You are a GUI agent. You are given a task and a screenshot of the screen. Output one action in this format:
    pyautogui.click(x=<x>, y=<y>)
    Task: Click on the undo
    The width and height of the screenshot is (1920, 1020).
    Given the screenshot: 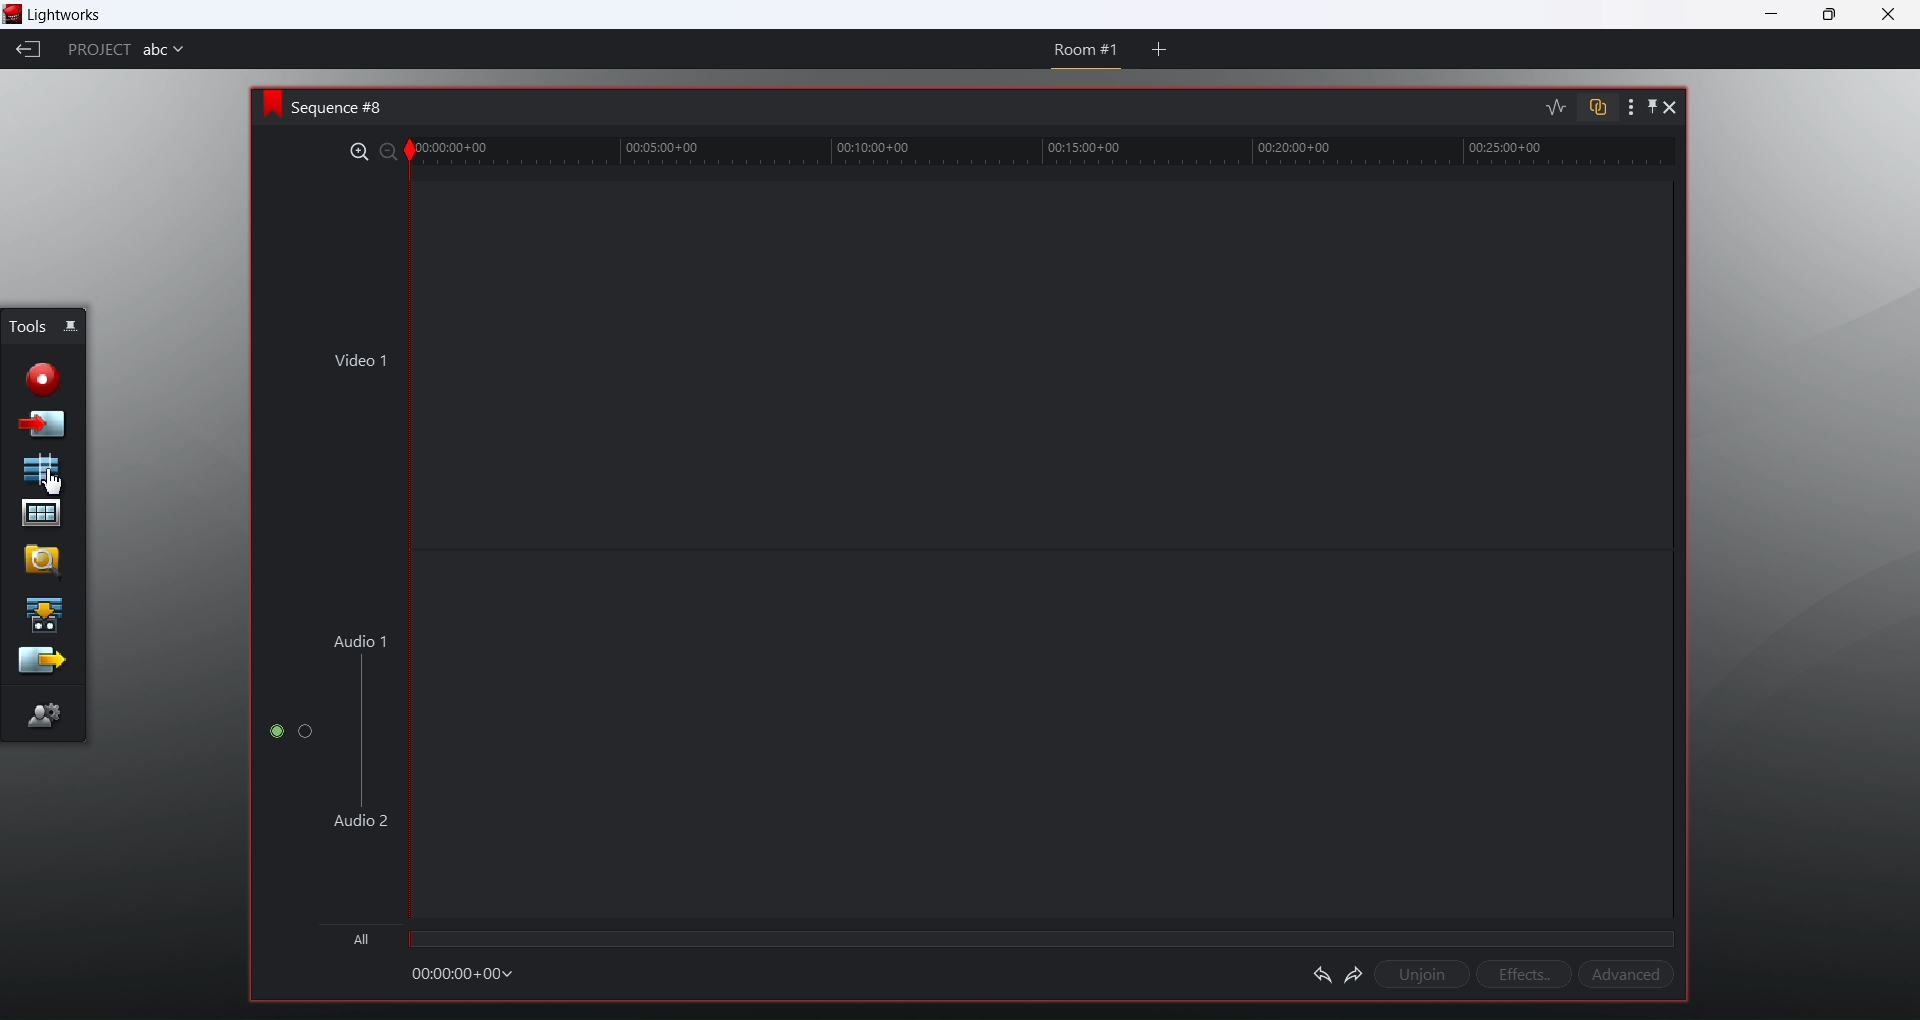 What is the action you would take?
    pyautogui.click(x=1317, y=972)
    